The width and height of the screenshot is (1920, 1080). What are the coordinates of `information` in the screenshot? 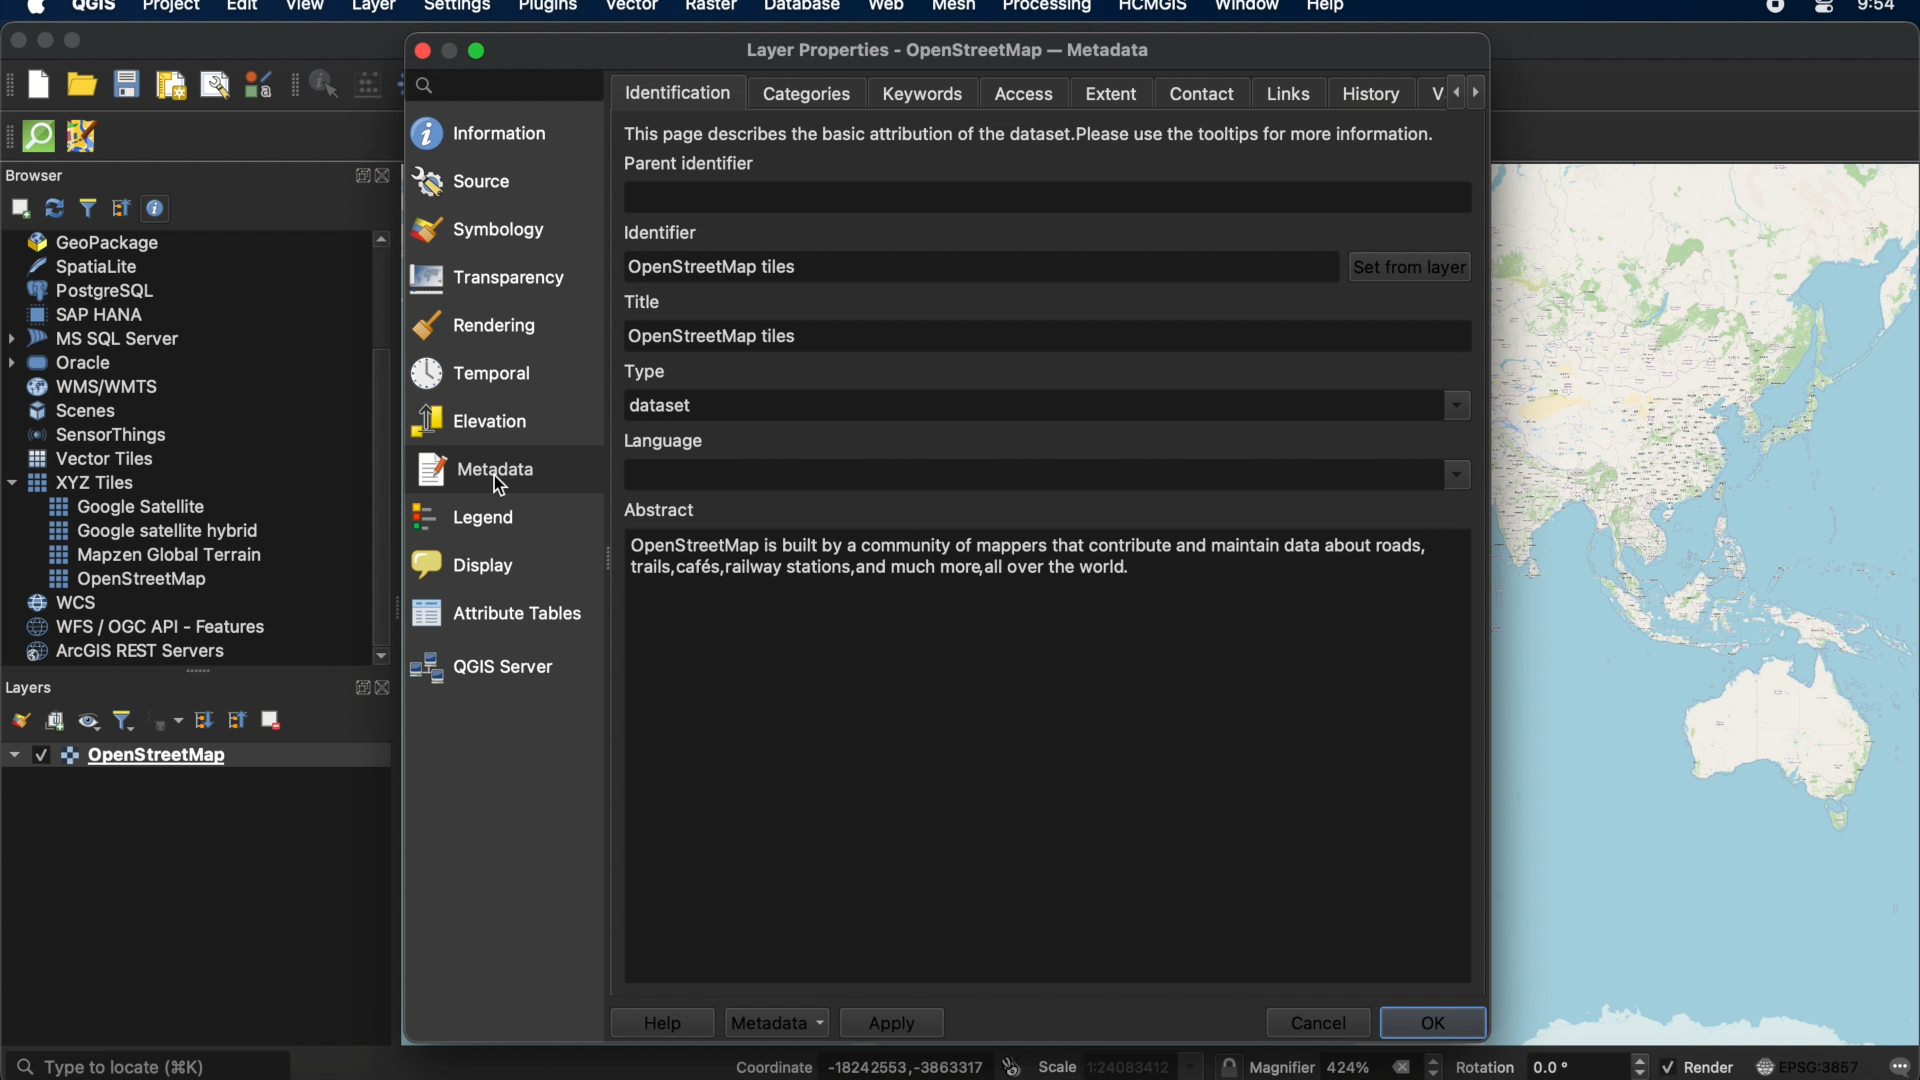 It's located at (479, 133).